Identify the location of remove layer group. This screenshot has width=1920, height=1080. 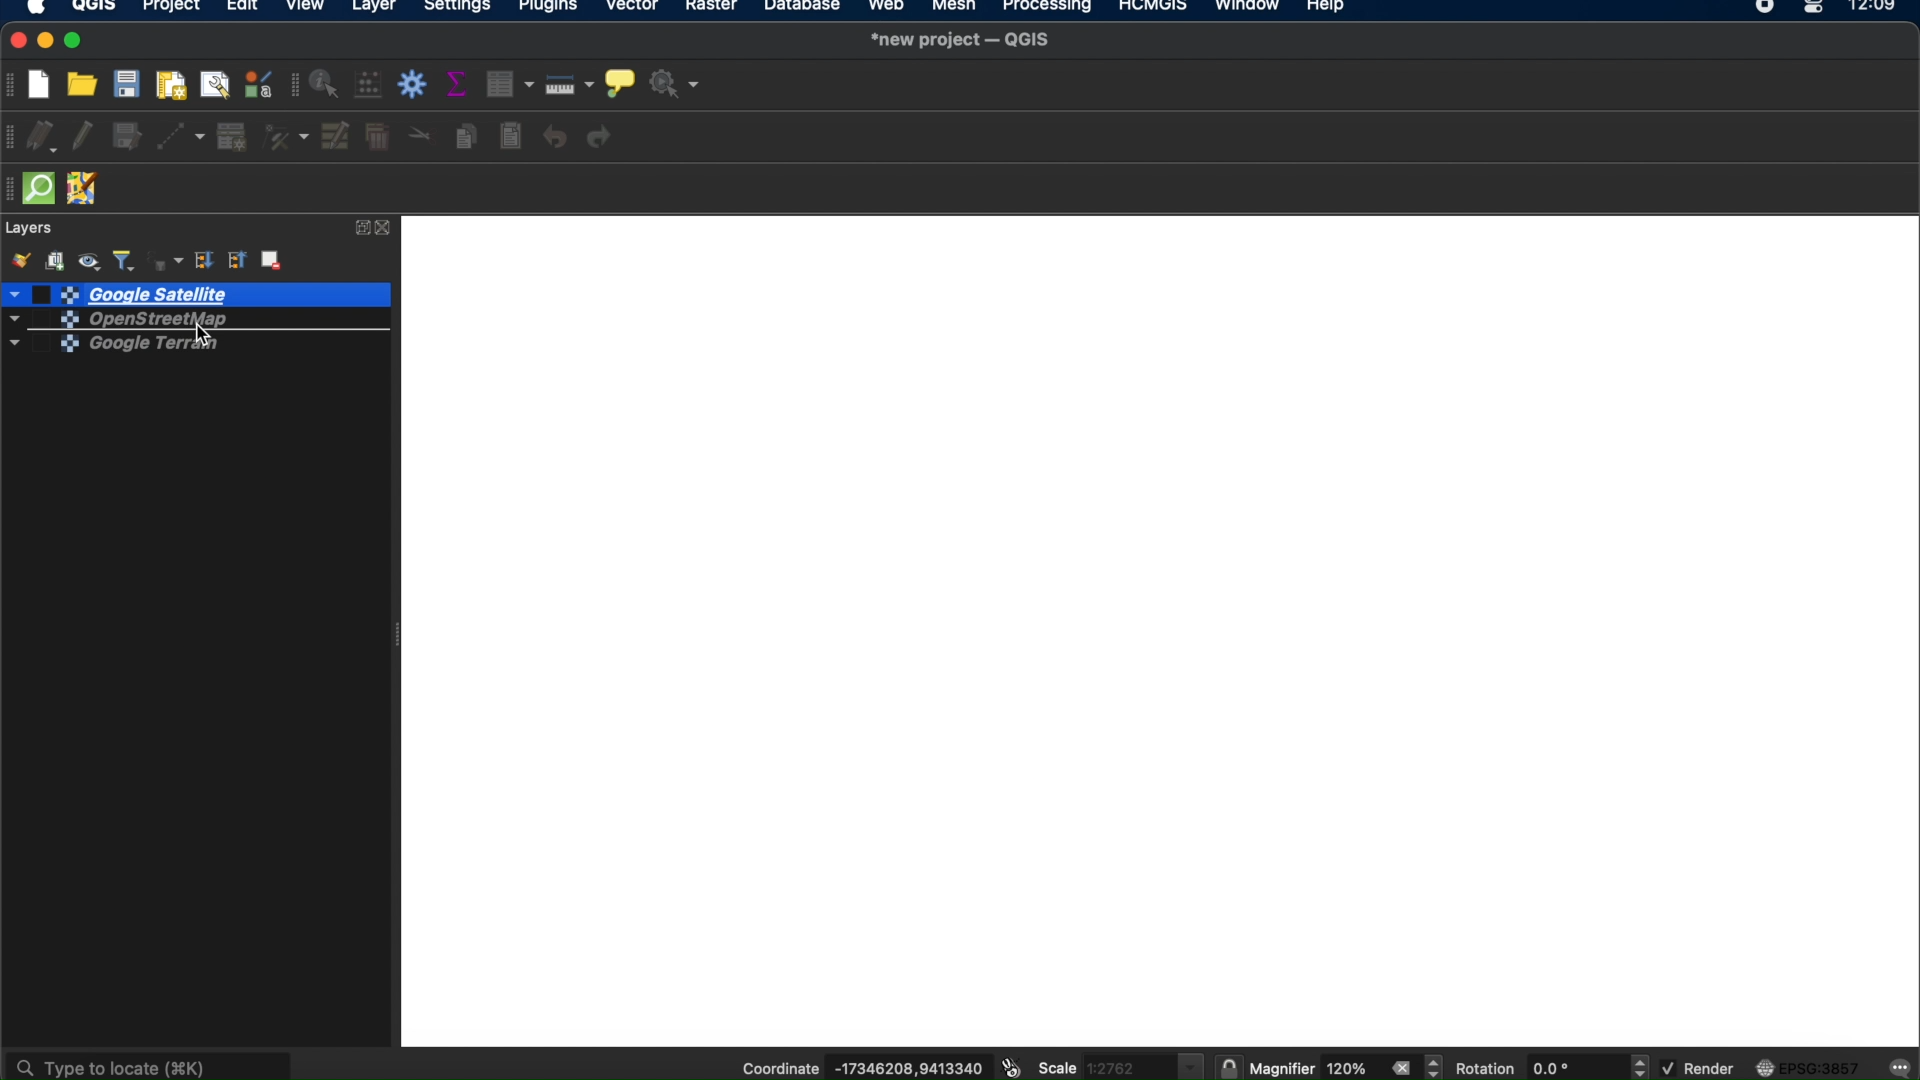
(274, 263).